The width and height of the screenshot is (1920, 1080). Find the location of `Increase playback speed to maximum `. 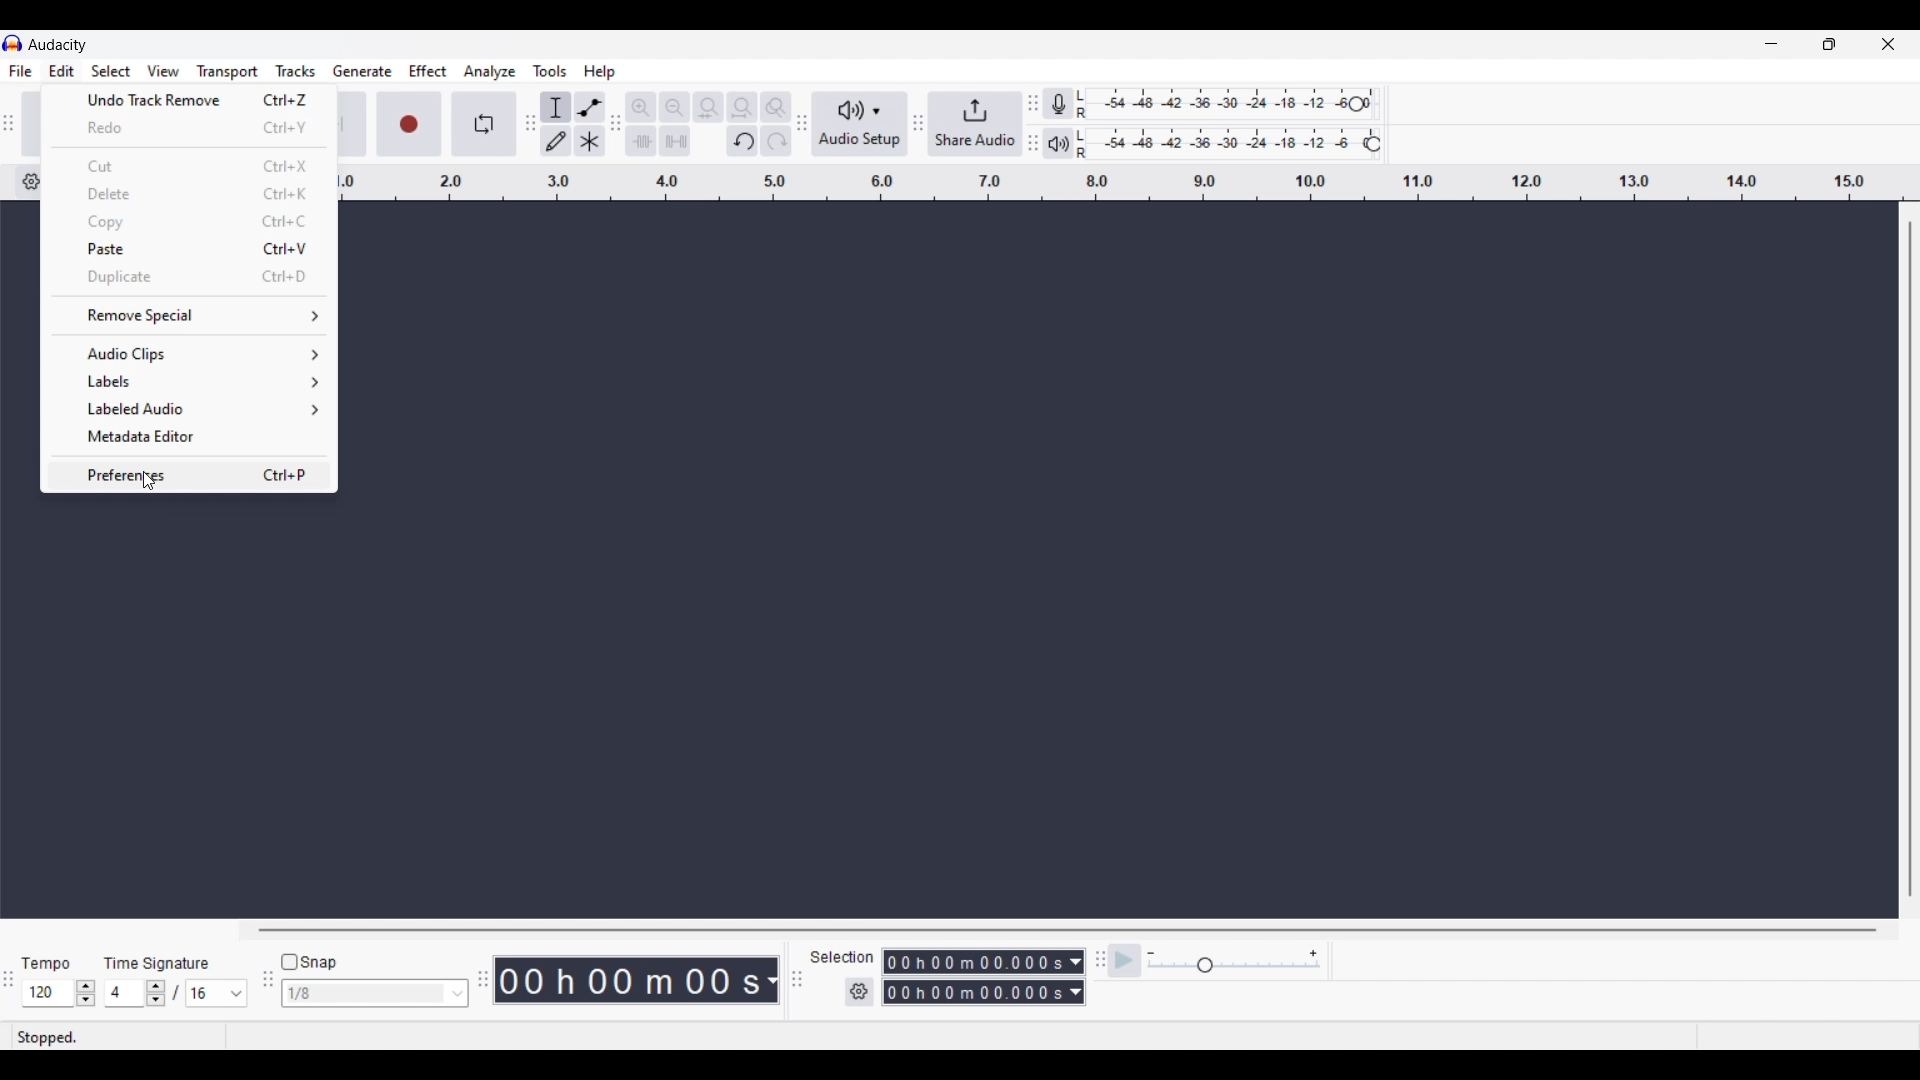

Increase playback speed to maximum  is located at coordinates (1314, 954).